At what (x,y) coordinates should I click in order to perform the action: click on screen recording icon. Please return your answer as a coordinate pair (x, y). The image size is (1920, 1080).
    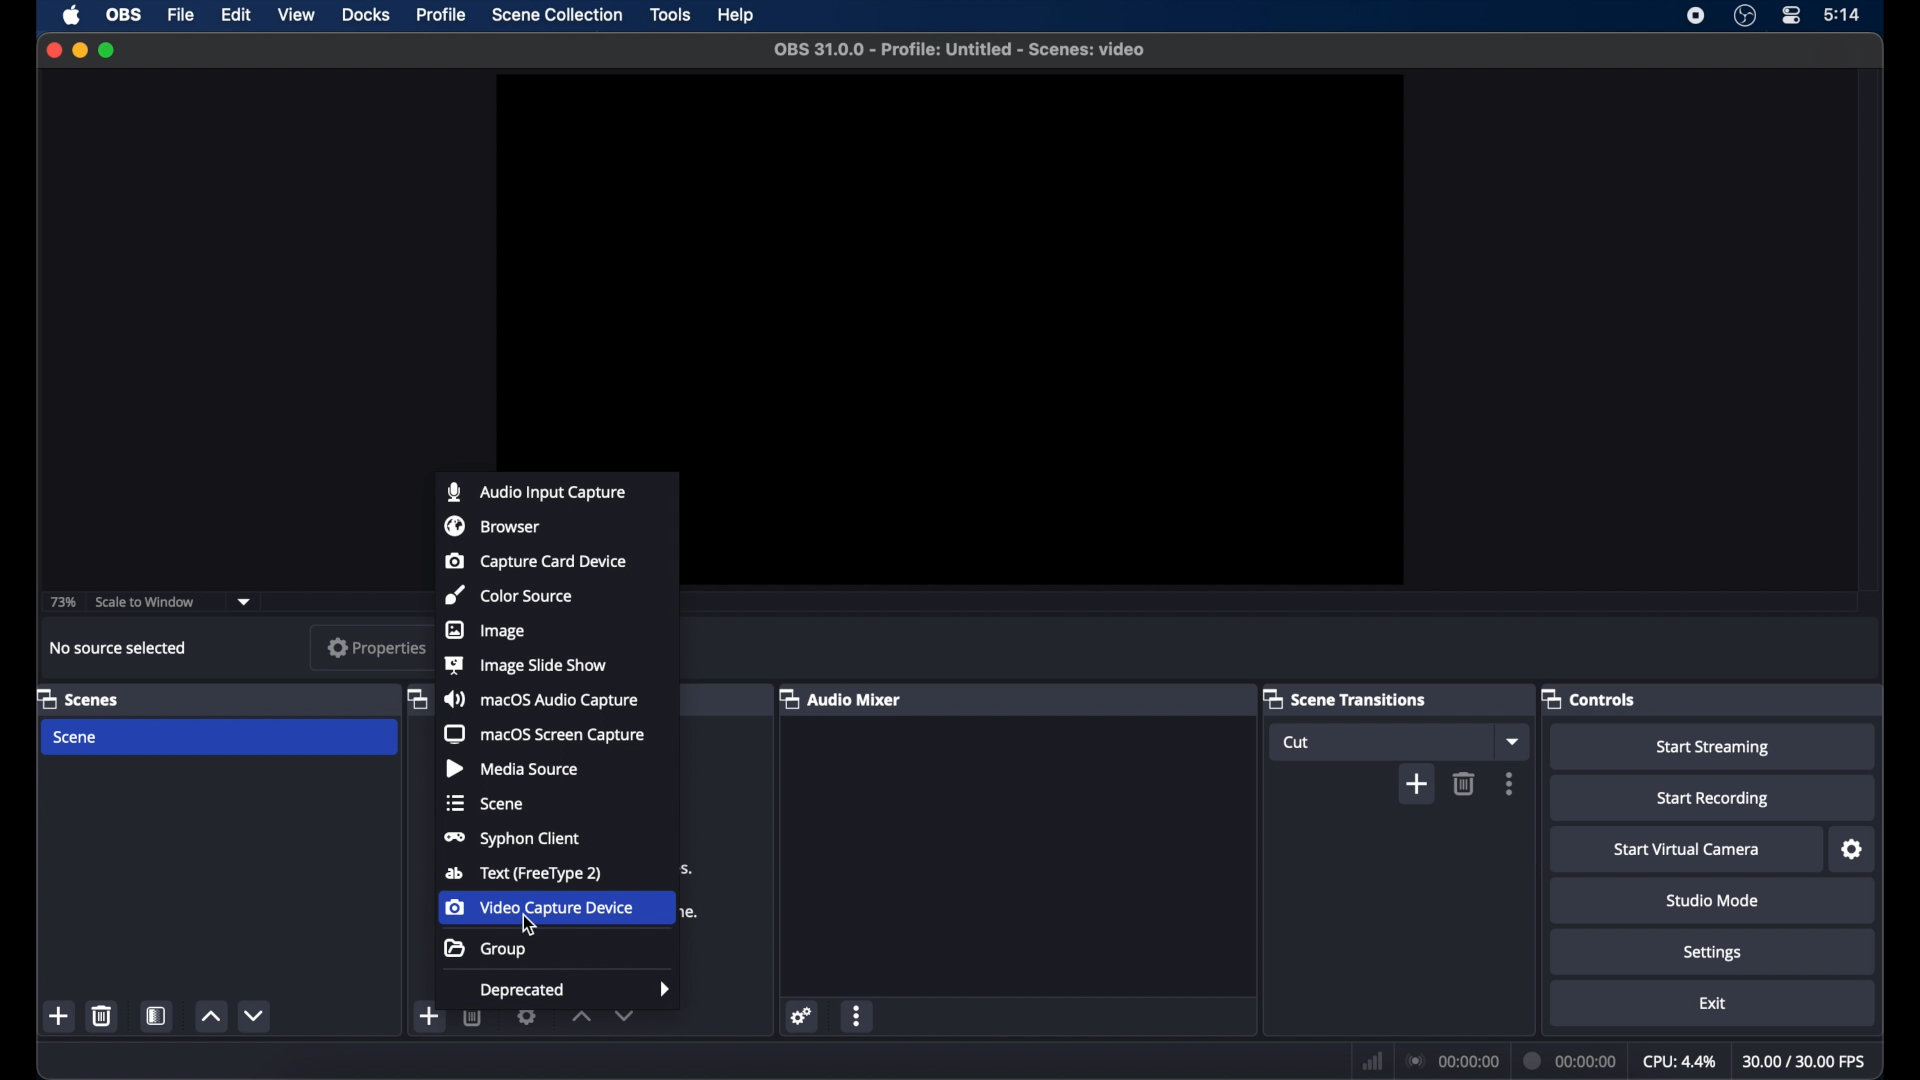
    Looking at the image, I should click on (1696, 16).